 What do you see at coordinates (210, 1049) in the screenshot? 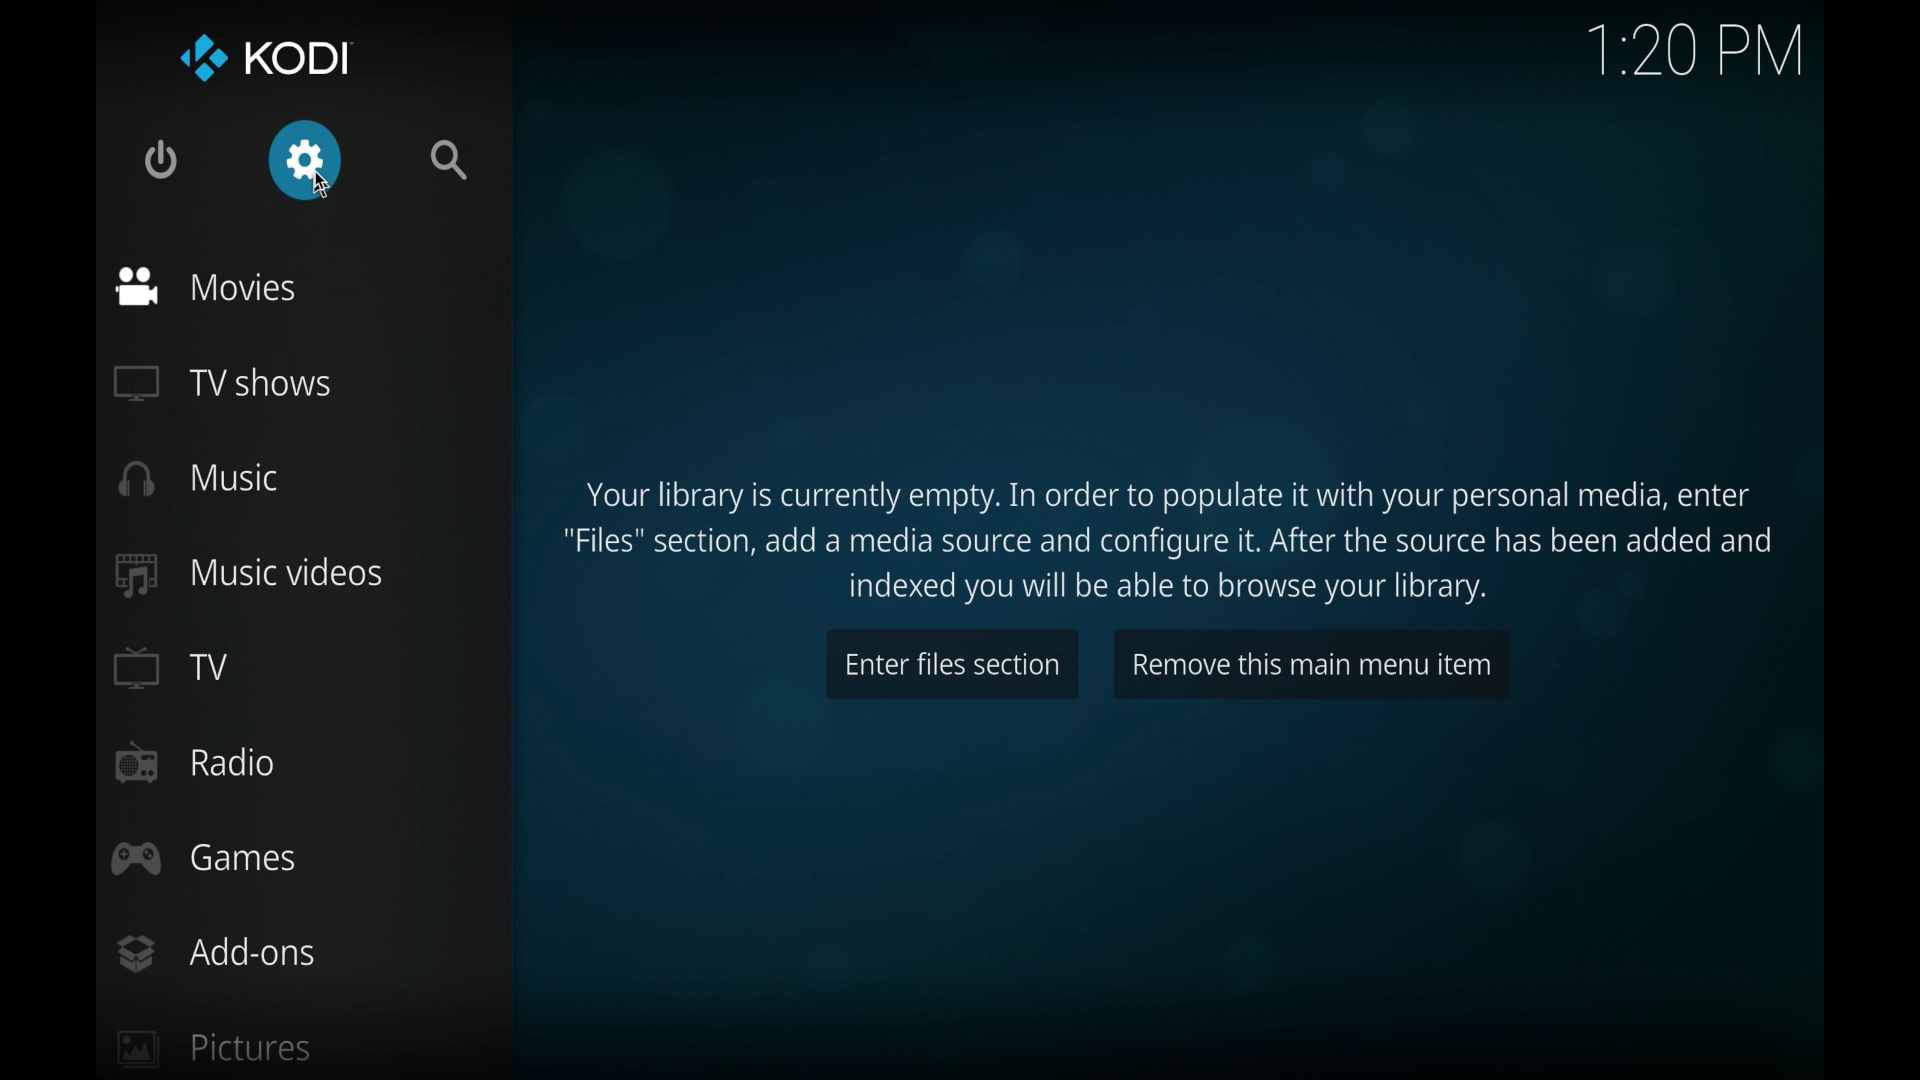
I see `pictures` at bounding box center [210, 1049].